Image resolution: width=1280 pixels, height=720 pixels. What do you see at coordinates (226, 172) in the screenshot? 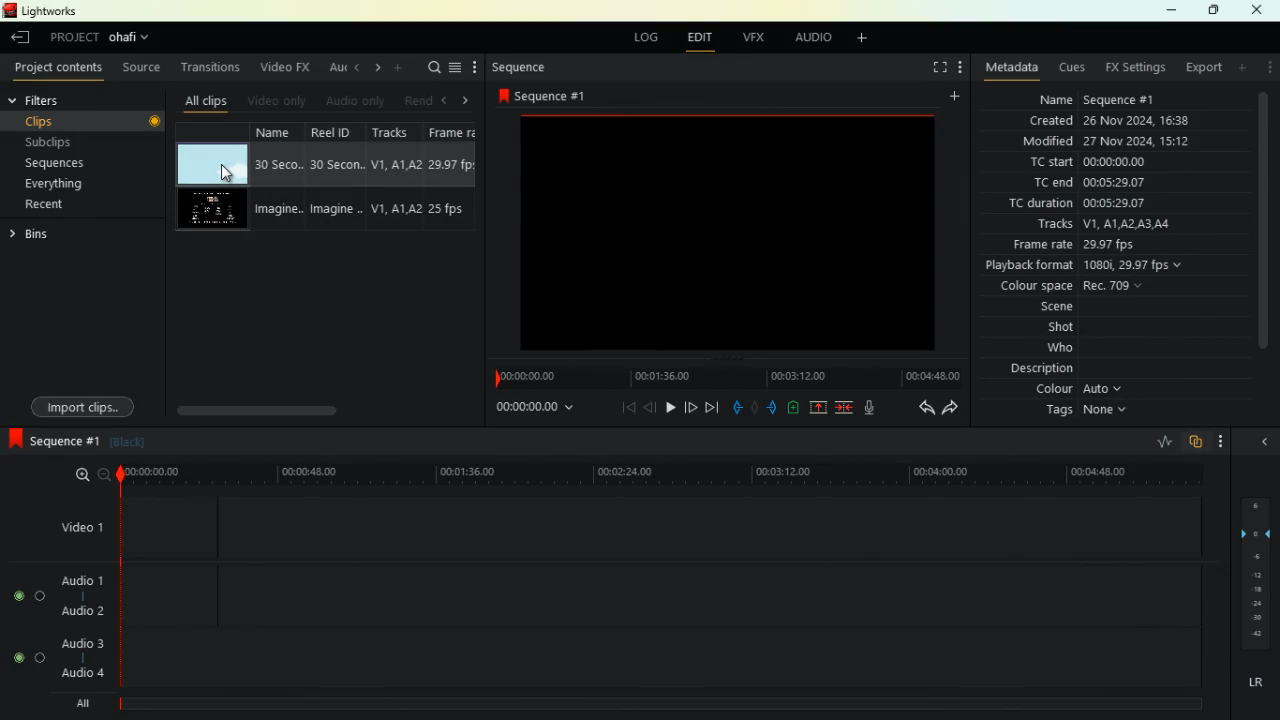
I see `cursor` at bounding box center [226, 172].